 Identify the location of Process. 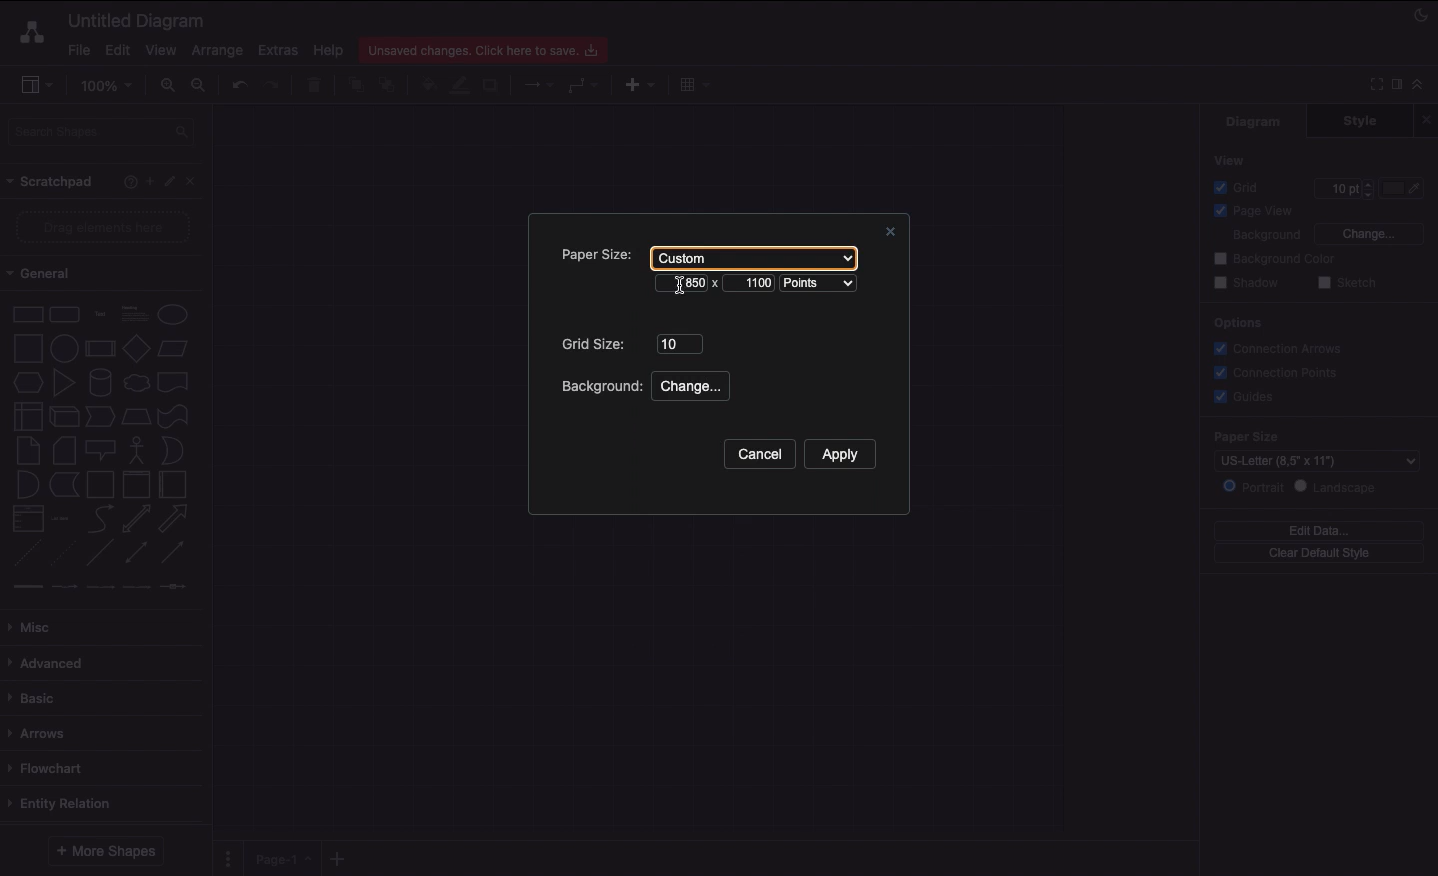
(98, 350).